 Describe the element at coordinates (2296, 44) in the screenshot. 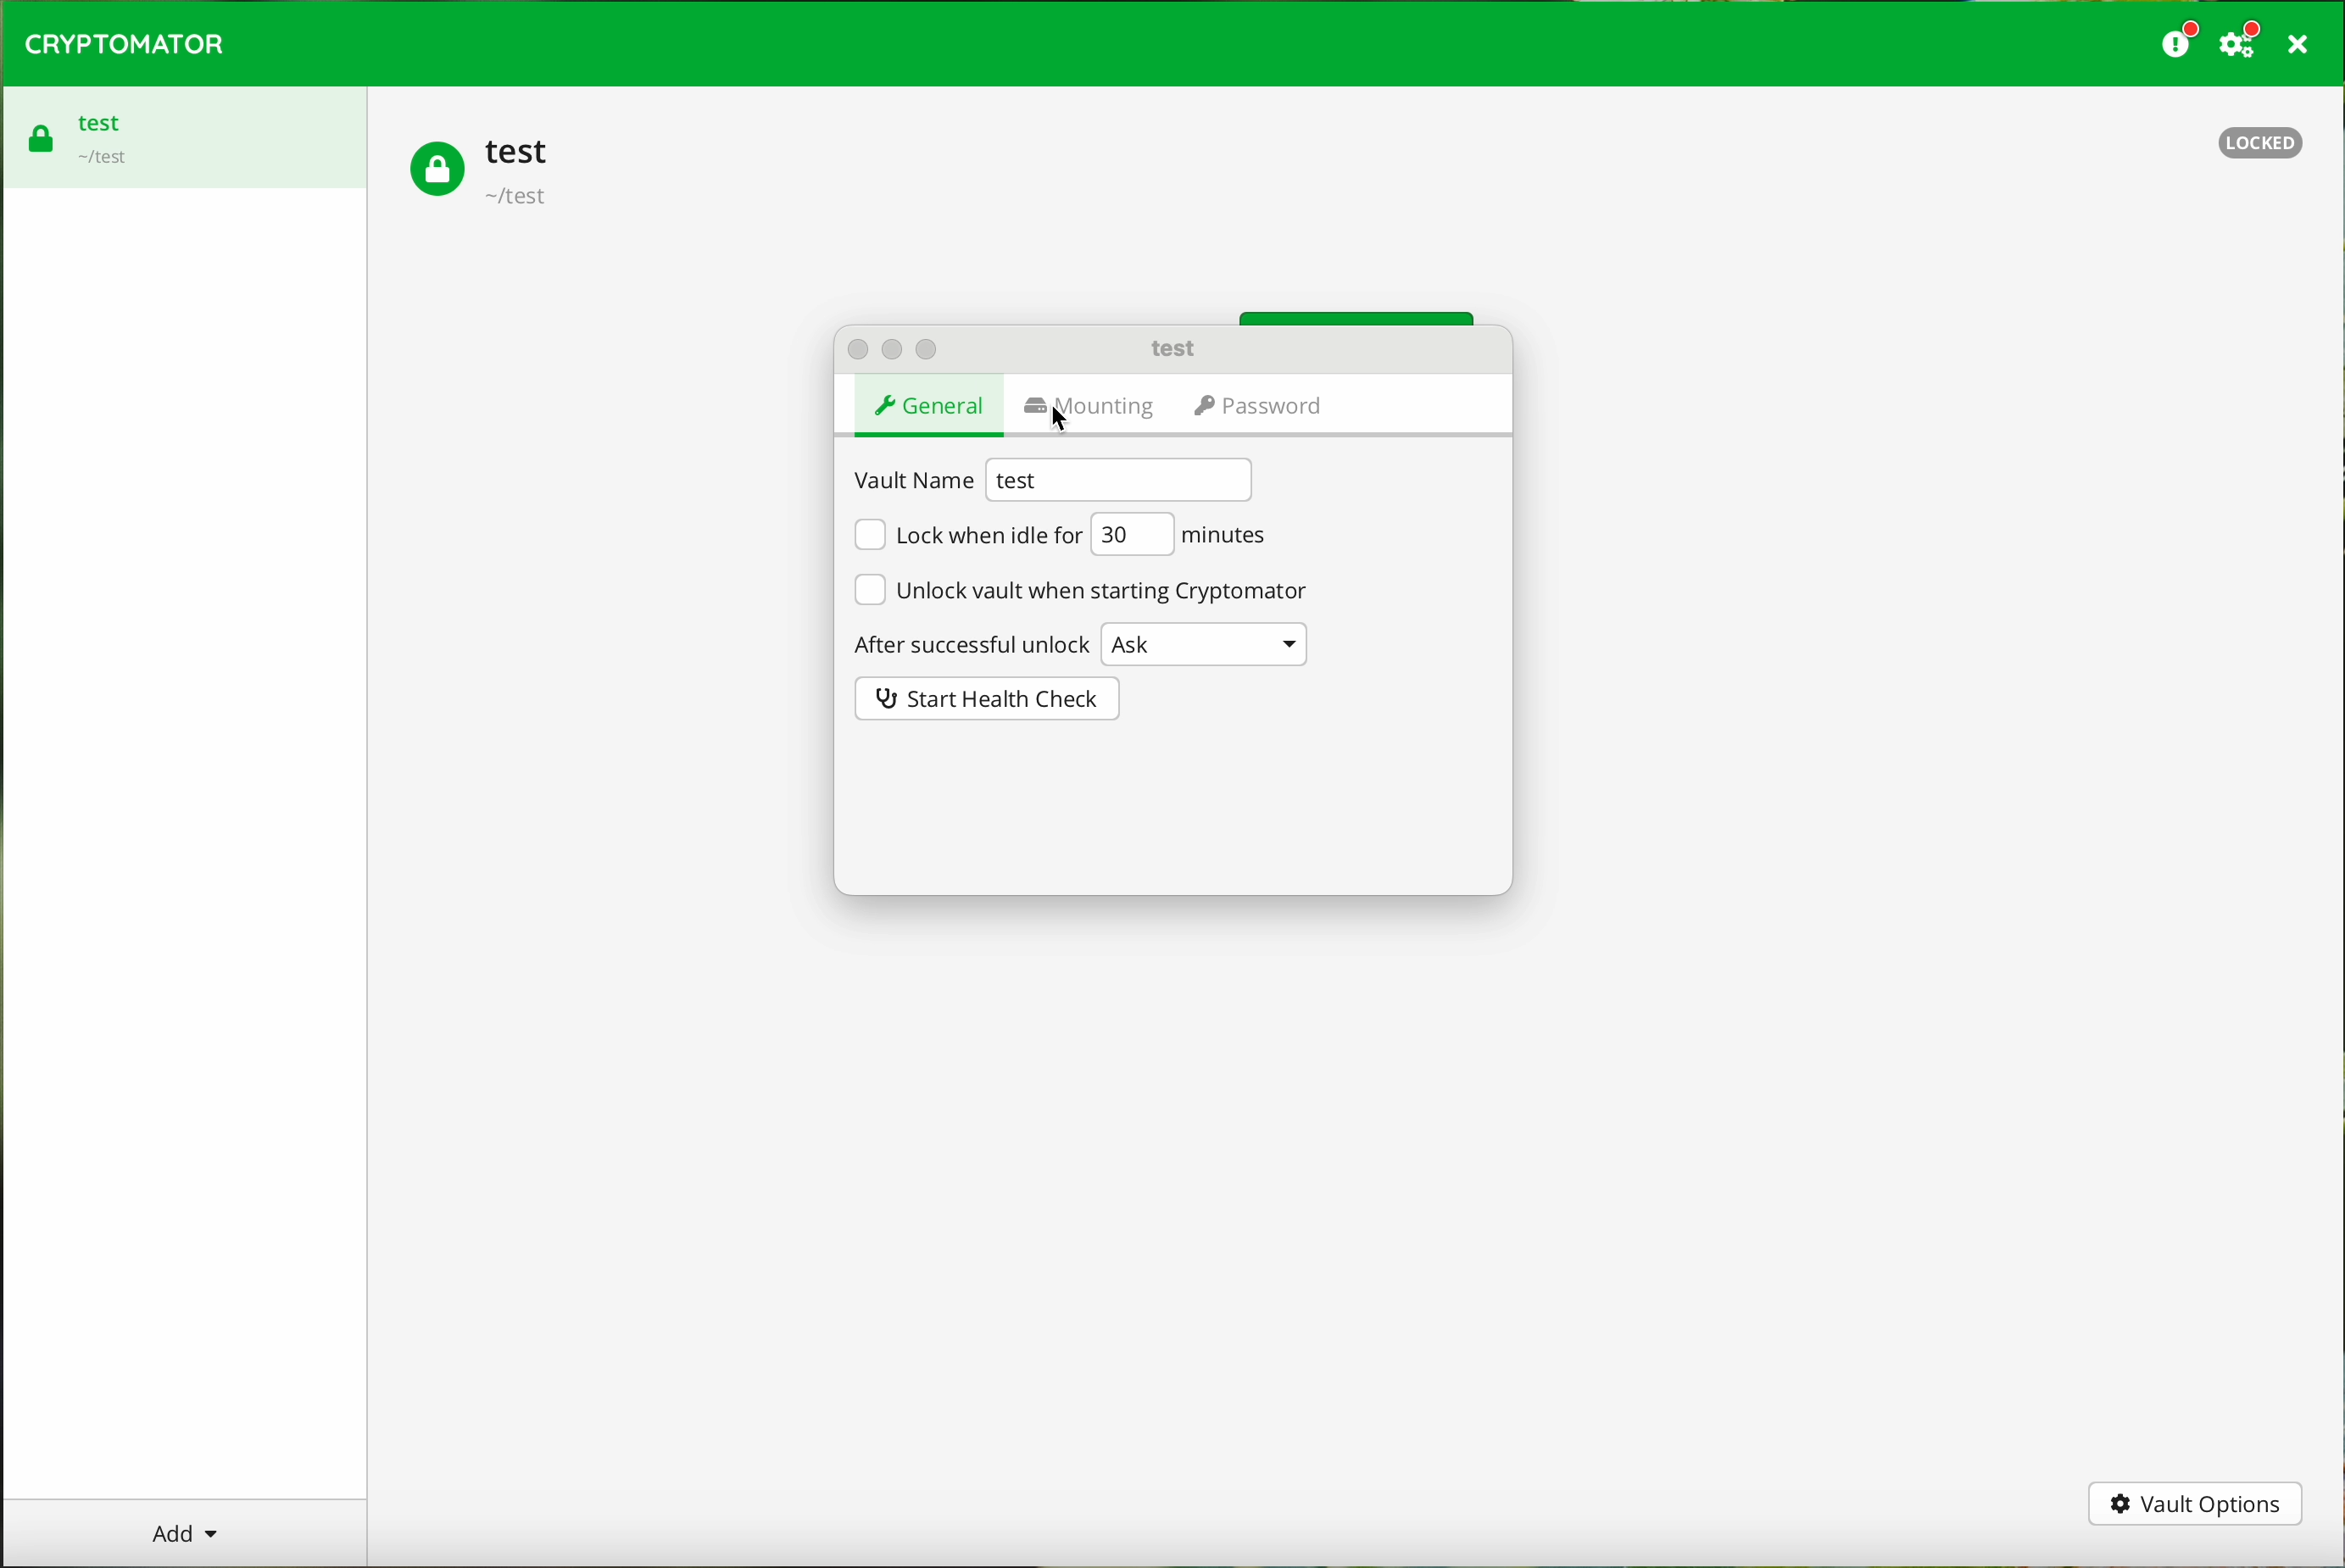

I see `close` at that location.